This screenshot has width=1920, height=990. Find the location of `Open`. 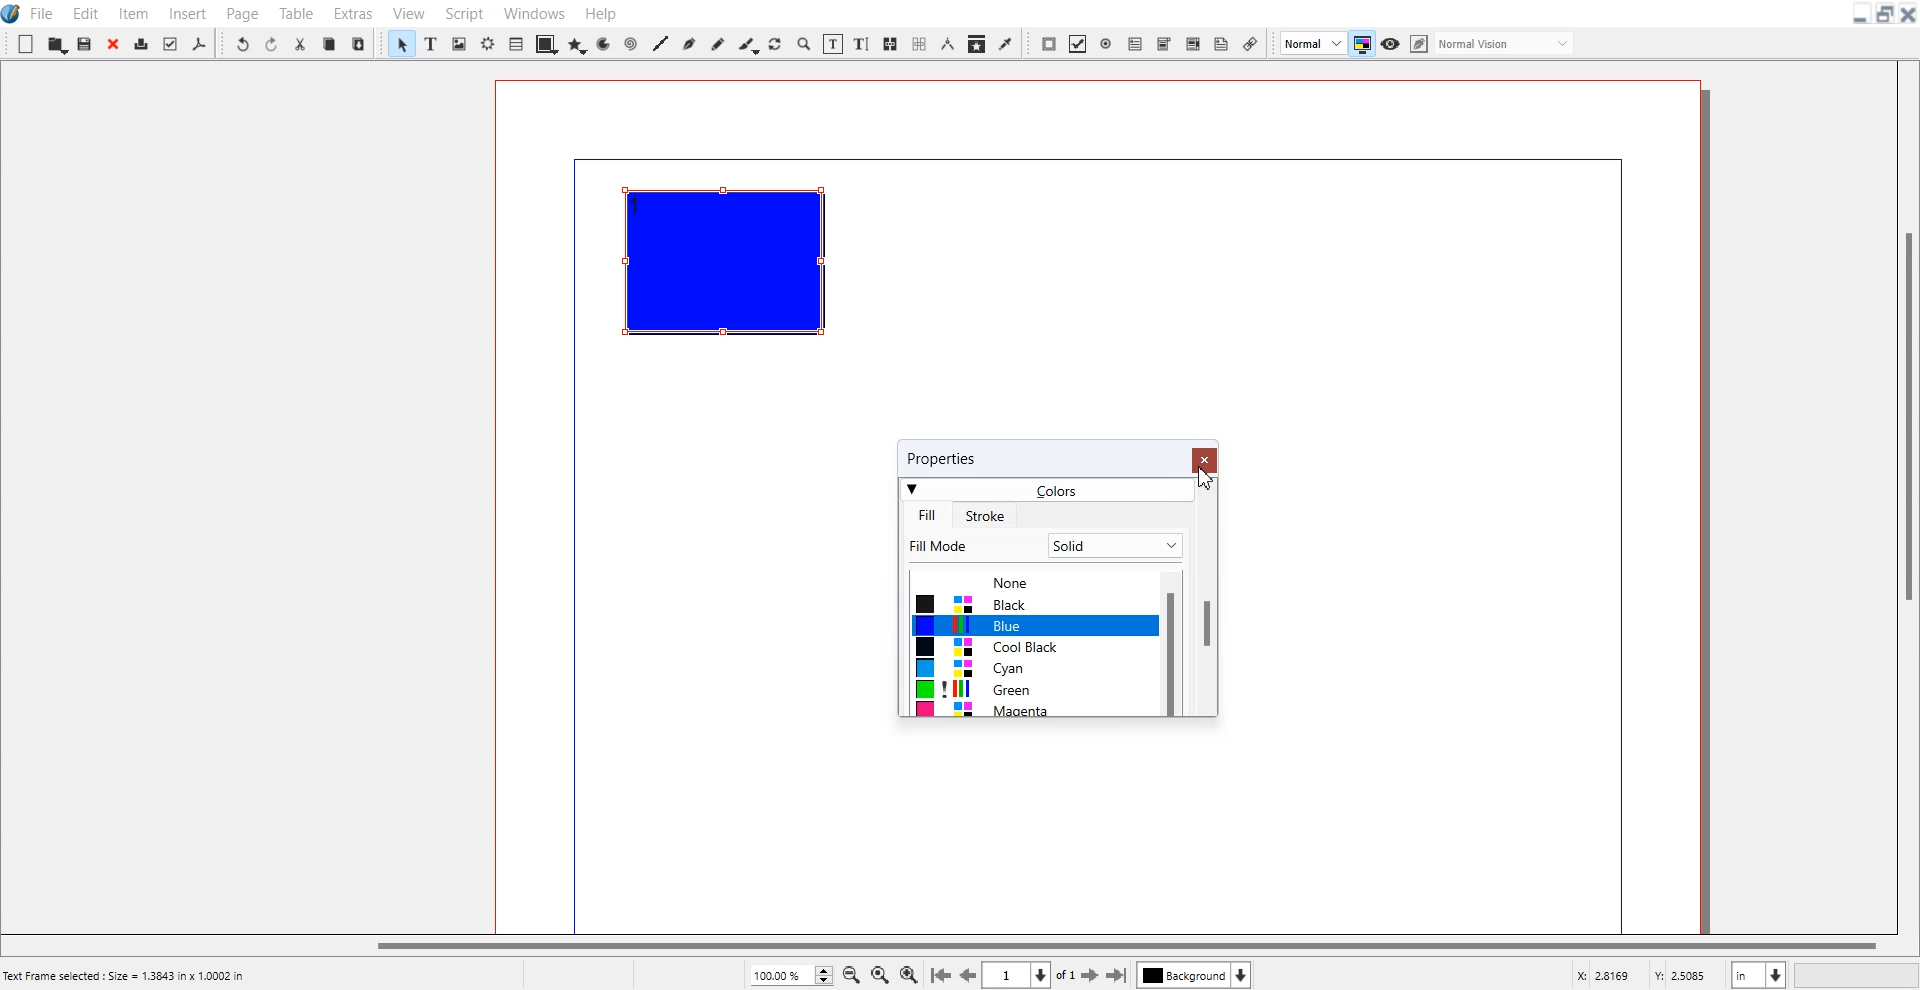

Open is located at coordinates (57, 44).